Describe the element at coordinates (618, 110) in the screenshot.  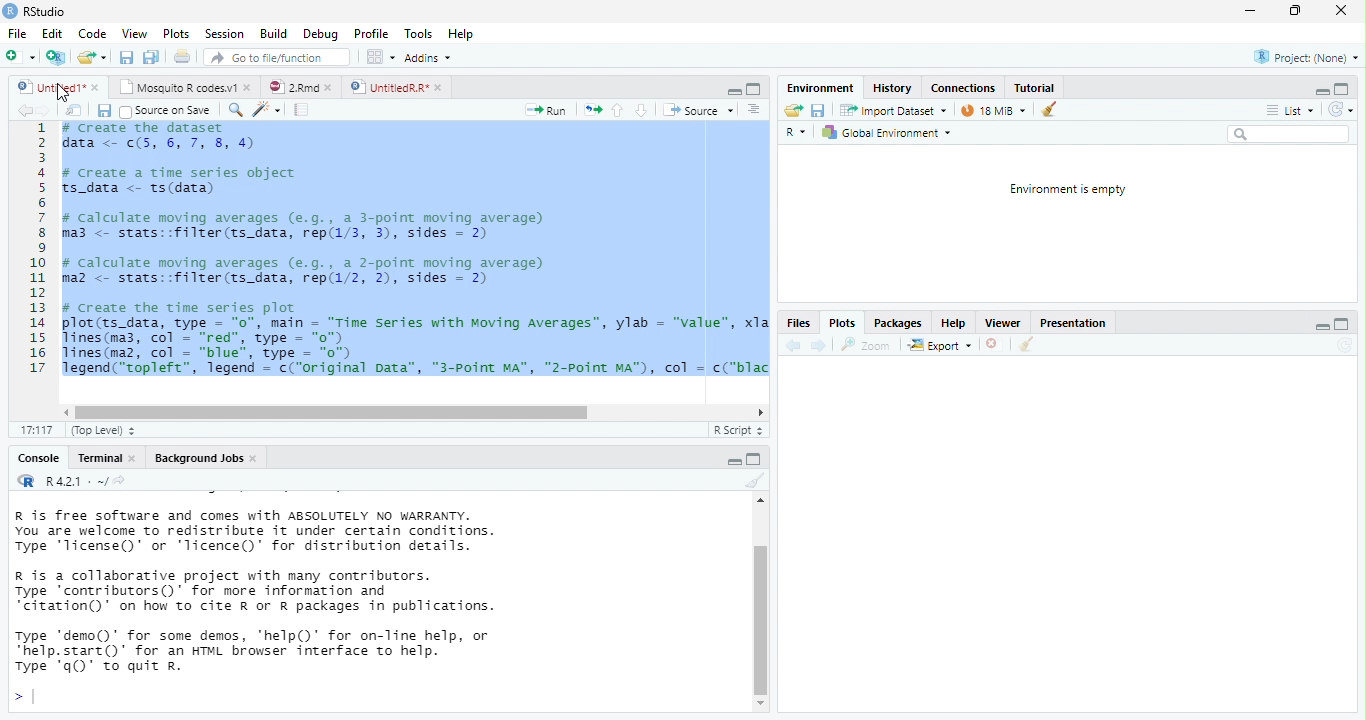
I see `up` at that location.